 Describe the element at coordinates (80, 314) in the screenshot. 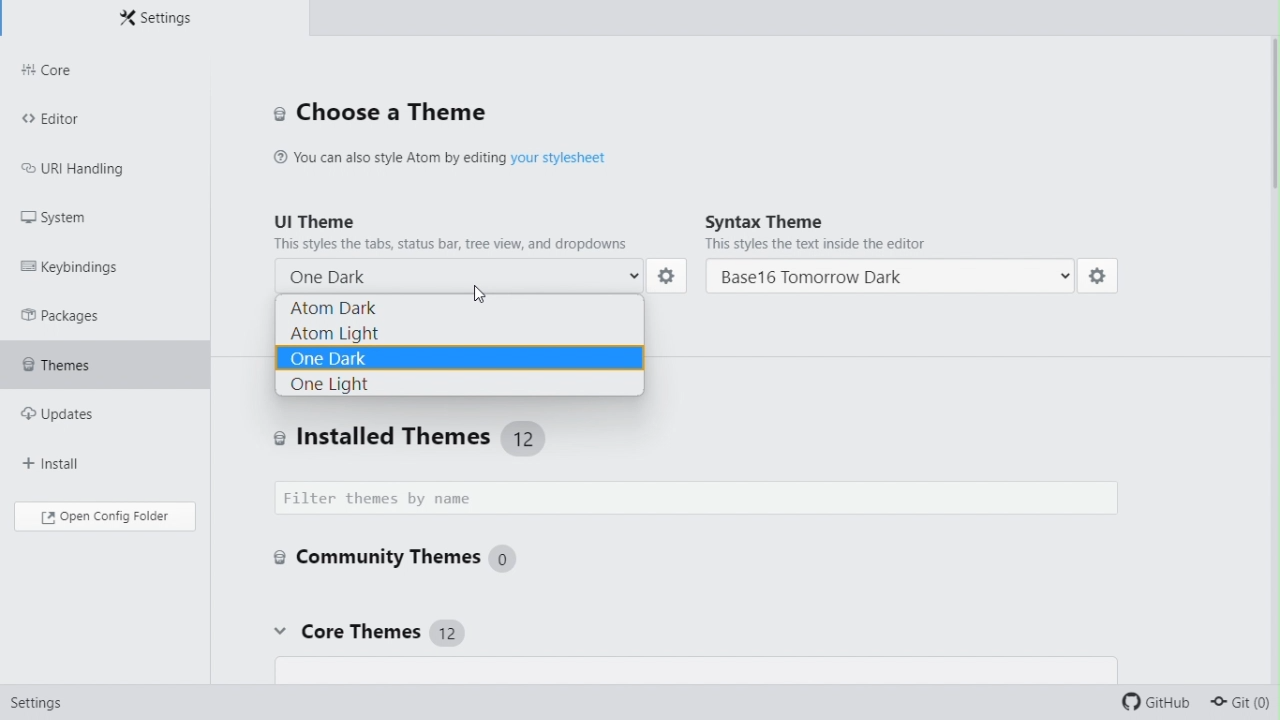

I see `Packages` at that location.